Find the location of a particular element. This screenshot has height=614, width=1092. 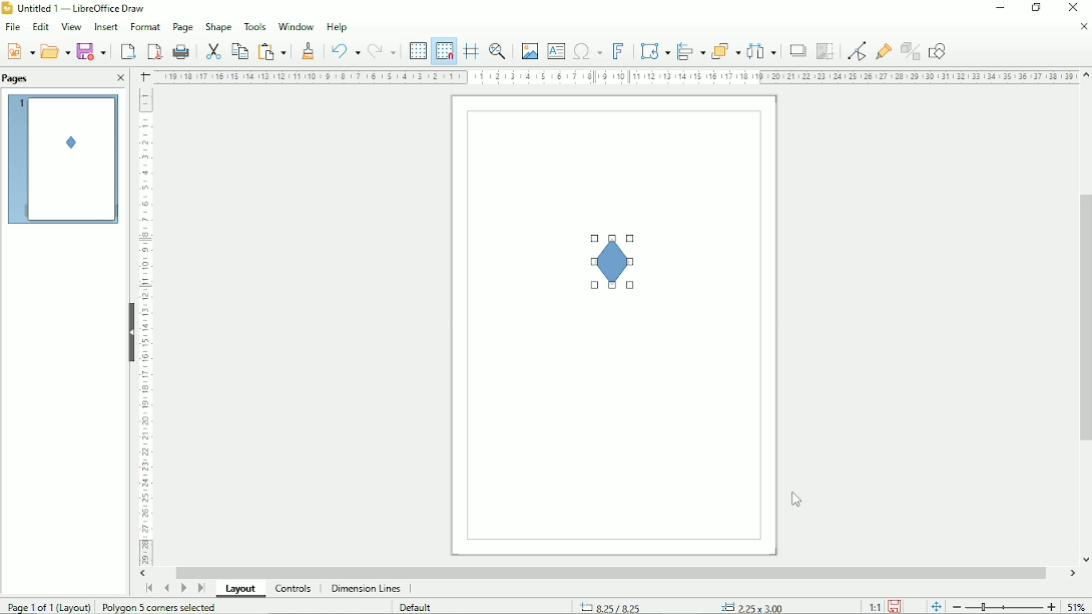

Controls is located at coordinates (294, 589).